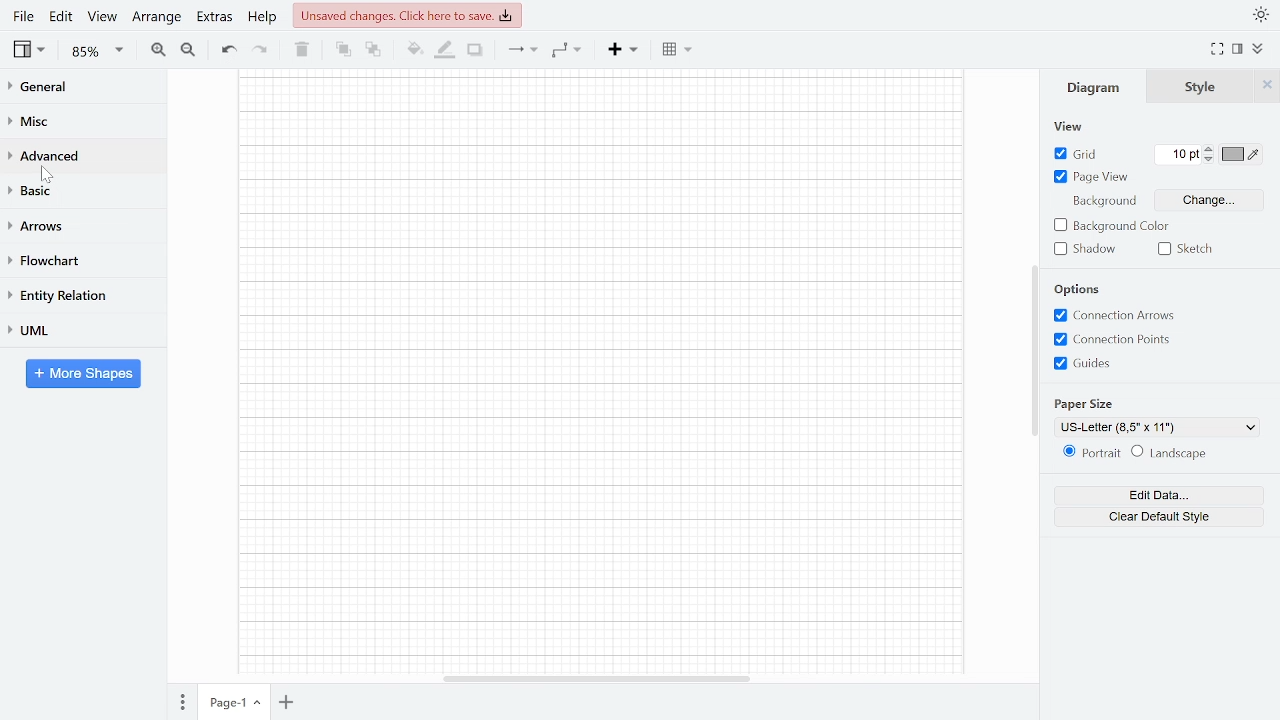 The image size is (1280, 720). Describe the element at coordinates (78, 262) in the screenshot. I see `FLowchart` at that location.